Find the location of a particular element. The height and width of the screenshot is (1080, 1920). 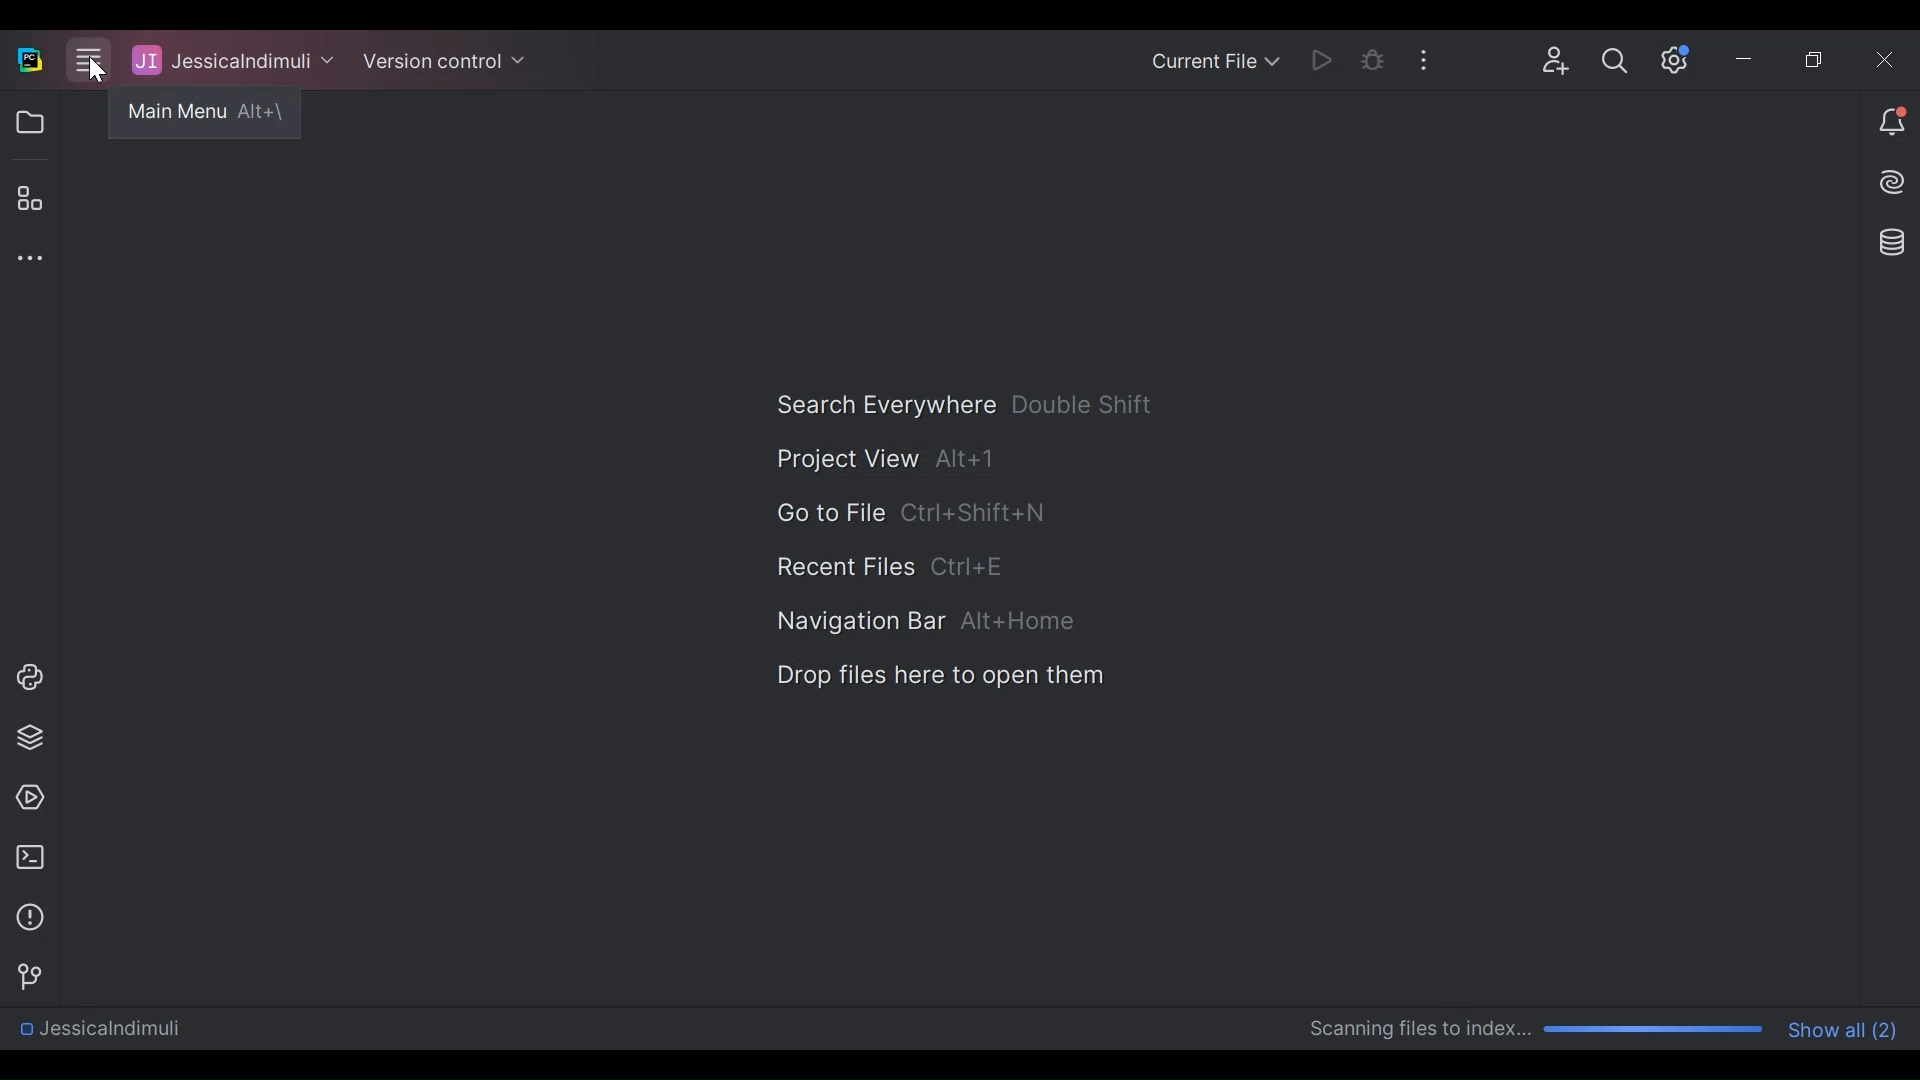

Settings is located at coordinates (1670, 58).